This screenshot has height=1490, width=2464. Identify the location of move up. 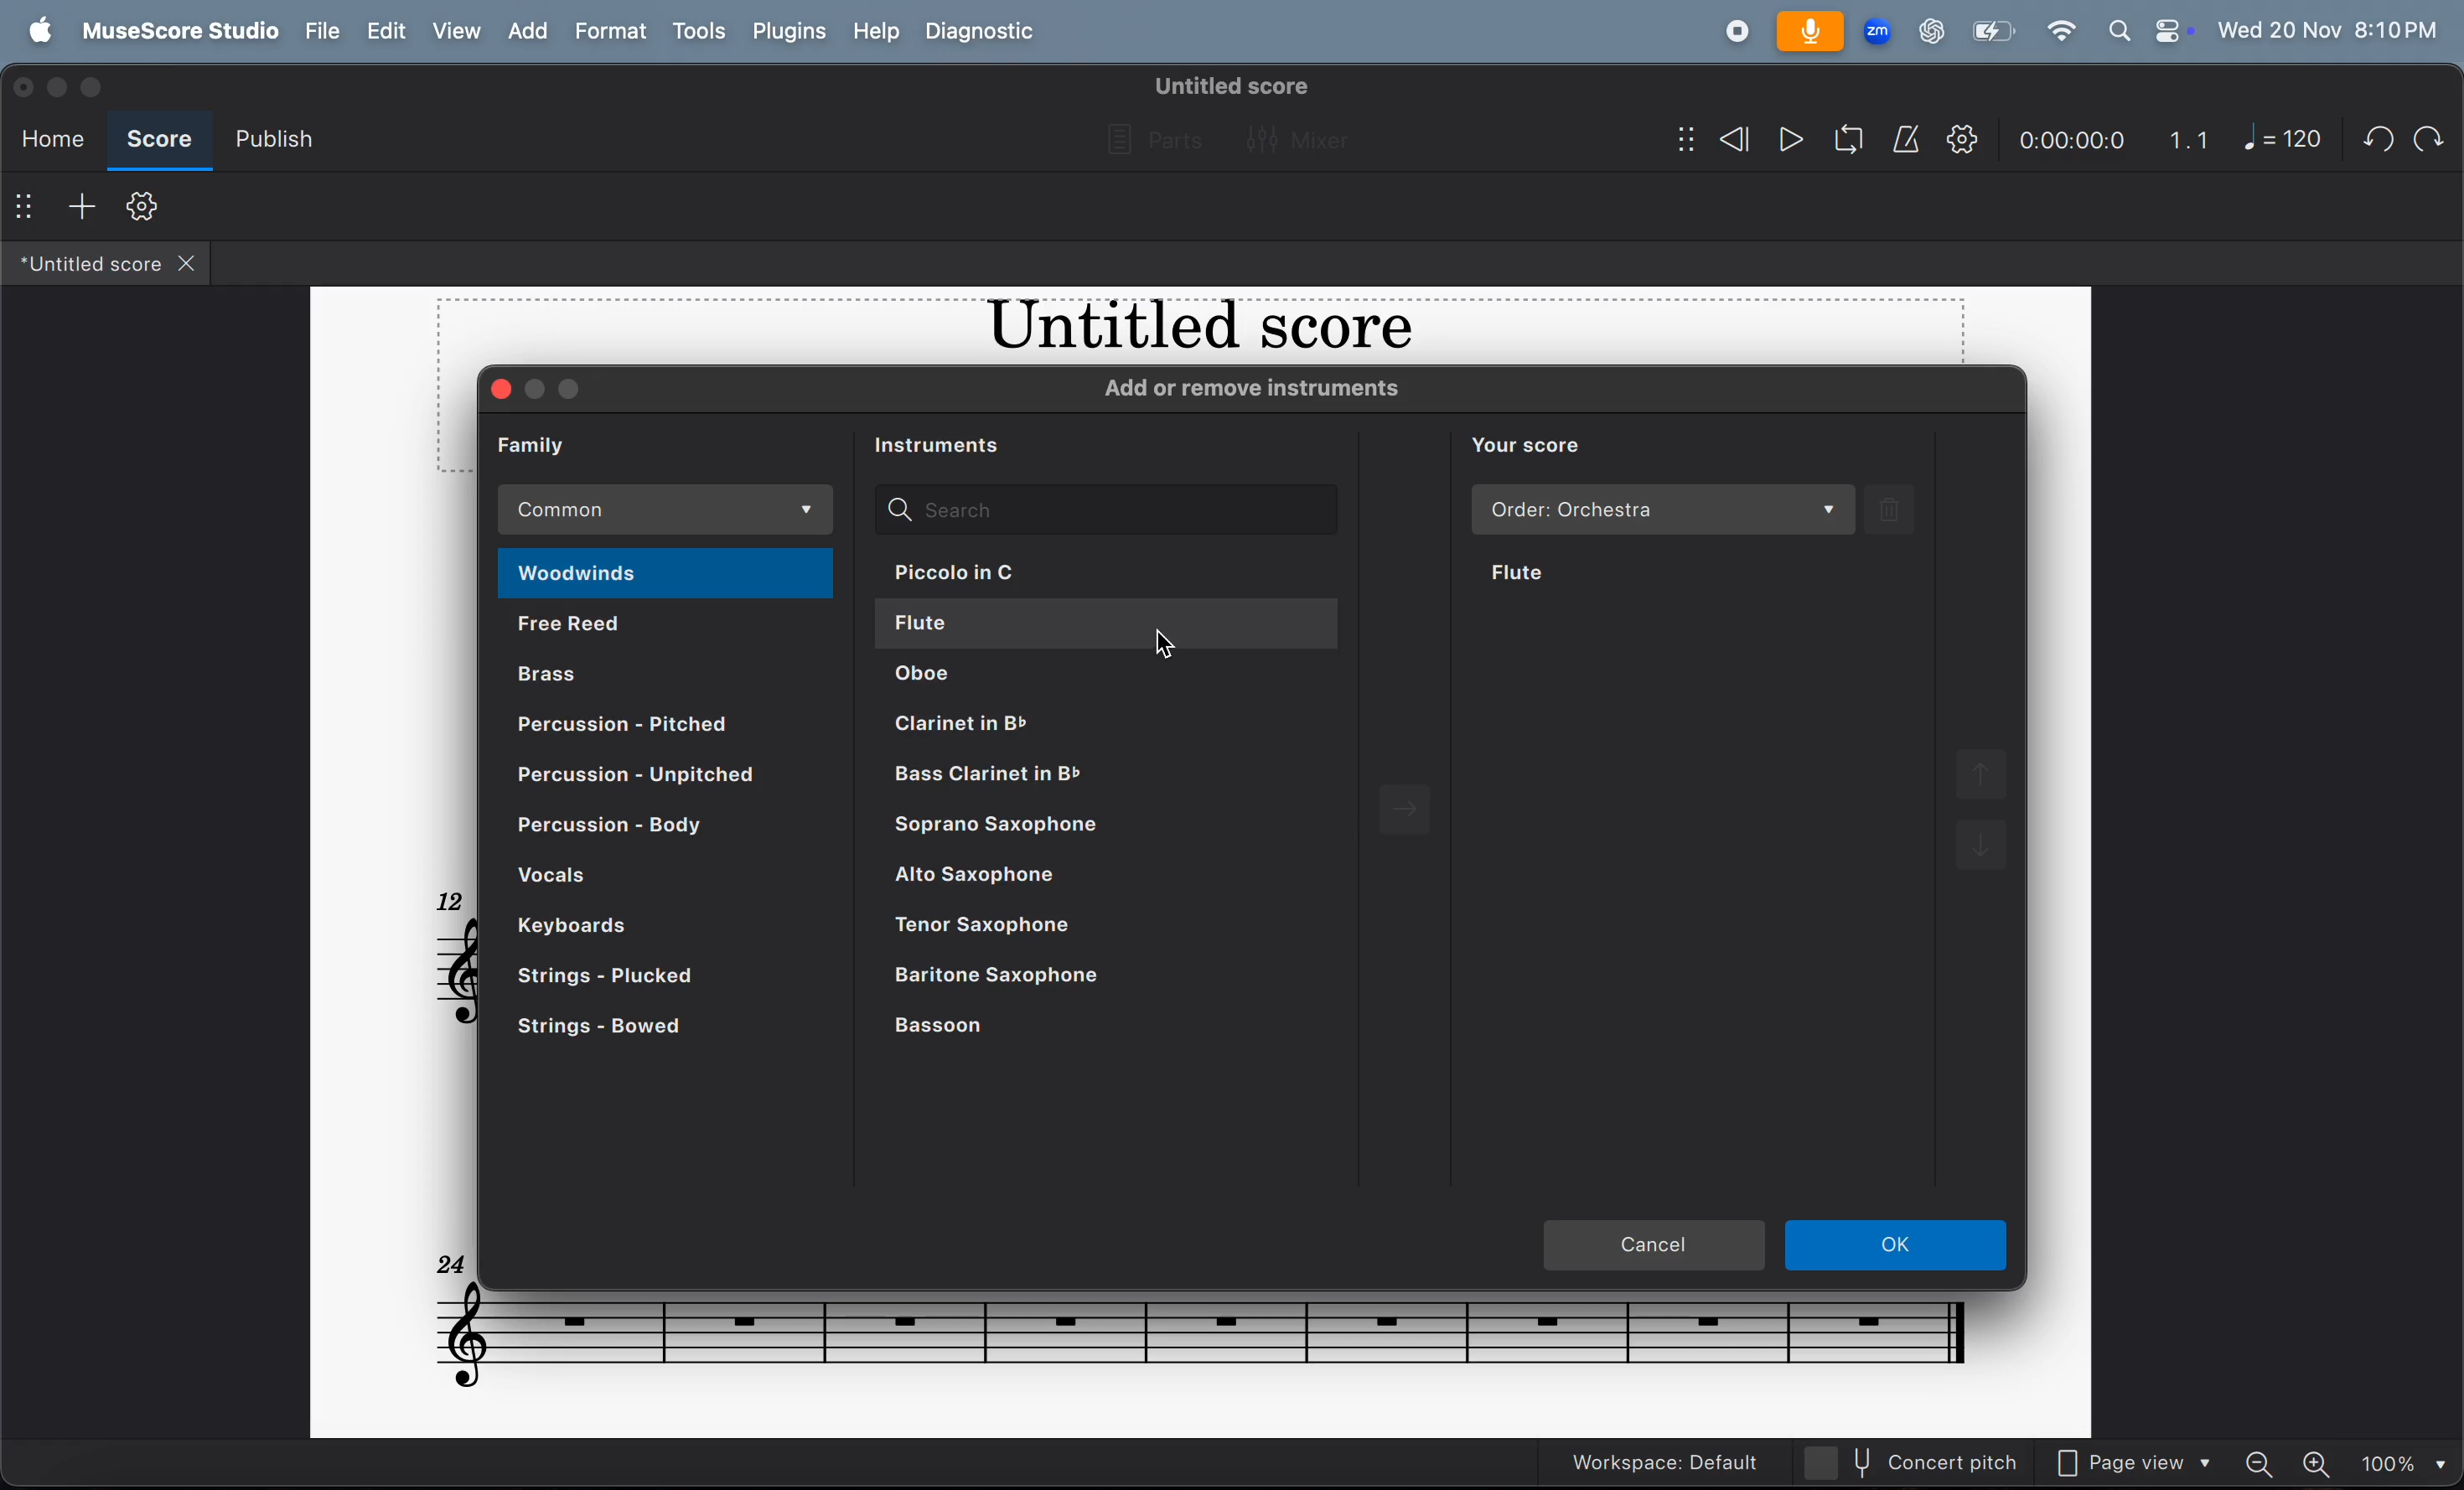
(1989, 774).